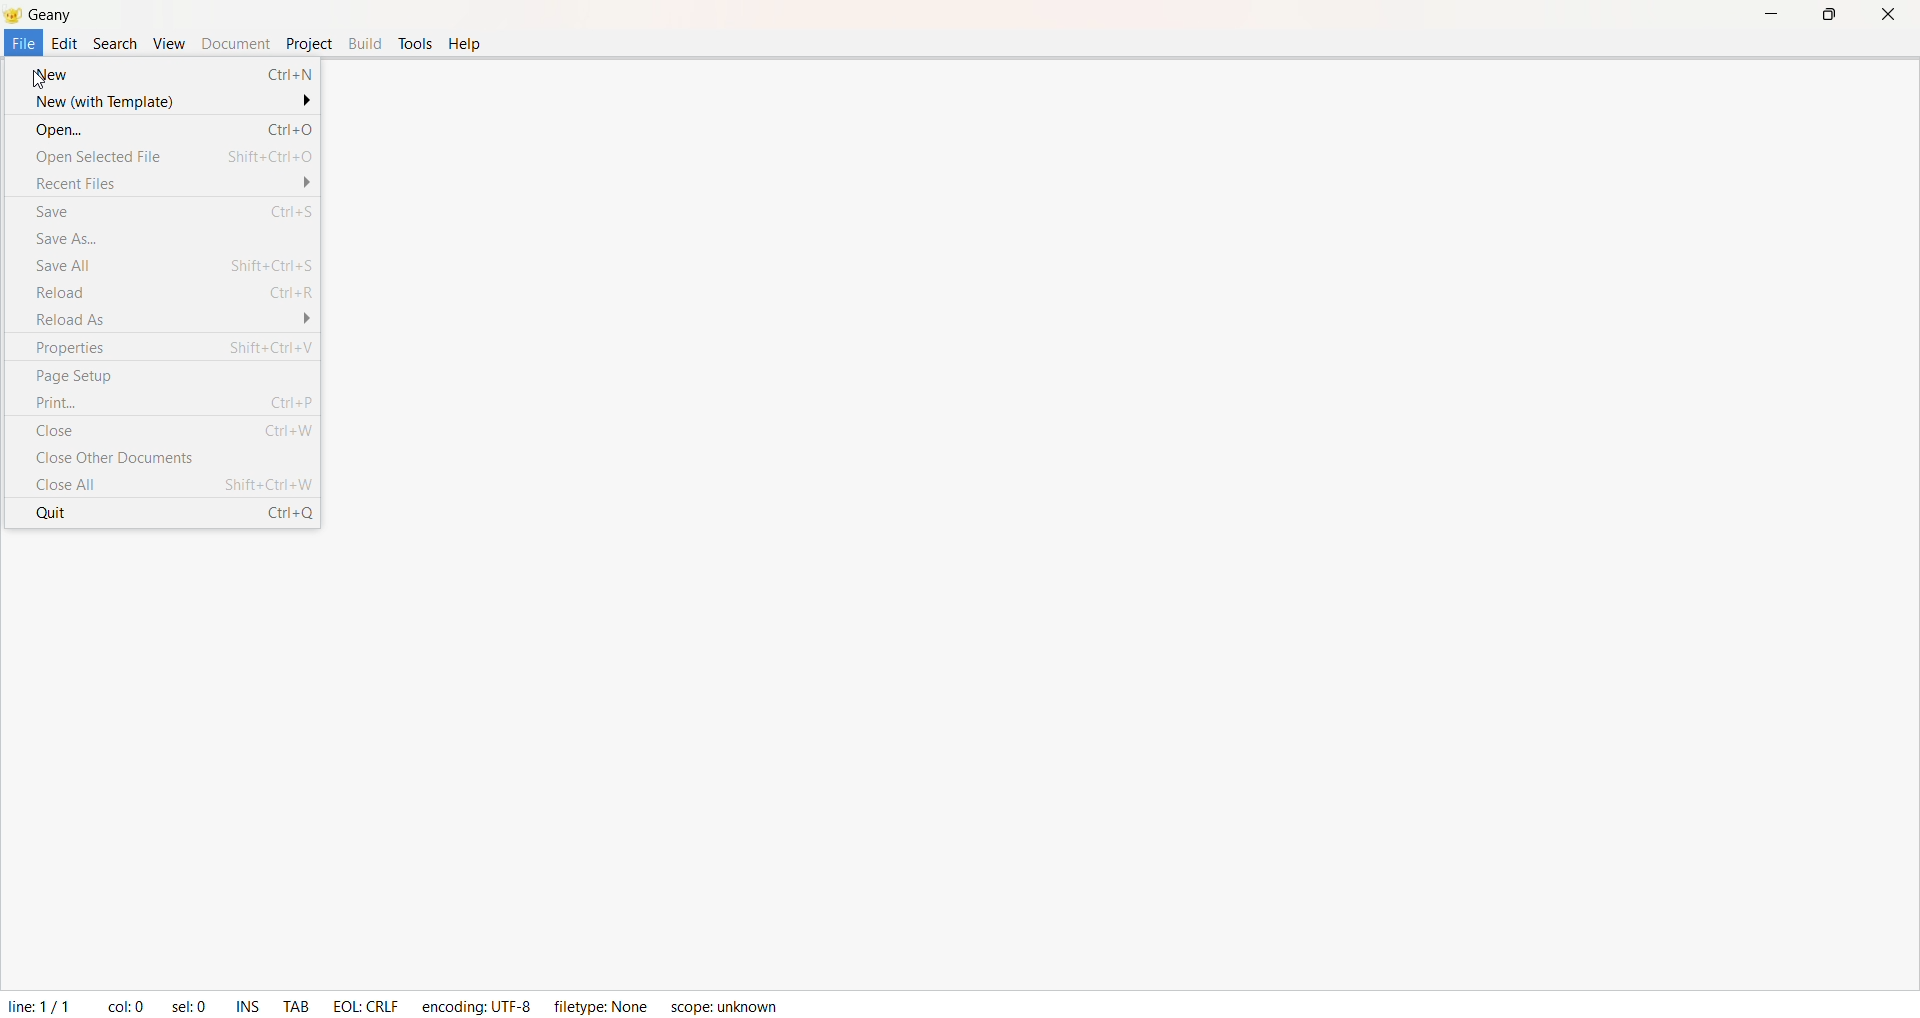  What do you see at coordinates (176, 512) in the screenshot?
I see `Quit` at bounding box center [176, 512].